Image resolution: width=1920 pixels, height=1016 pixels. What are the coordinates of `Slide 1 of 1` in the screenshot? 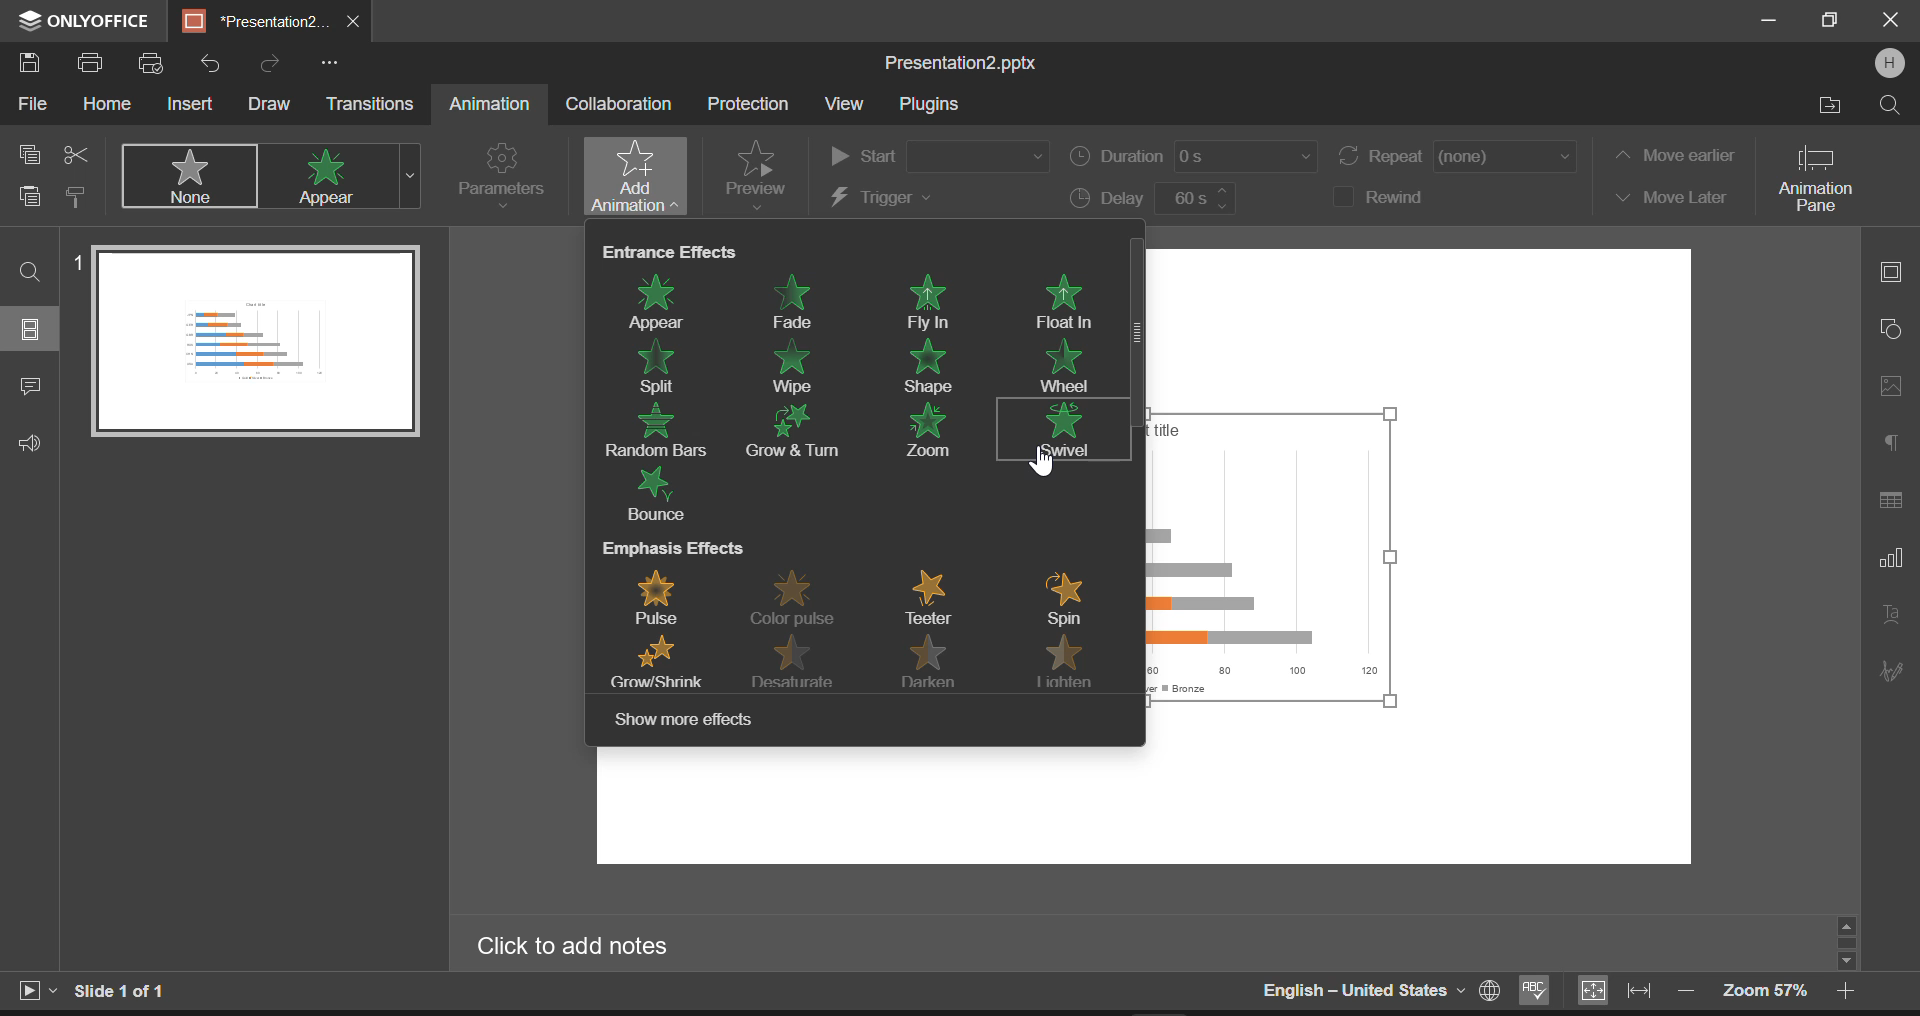 It's located at (125, 991).